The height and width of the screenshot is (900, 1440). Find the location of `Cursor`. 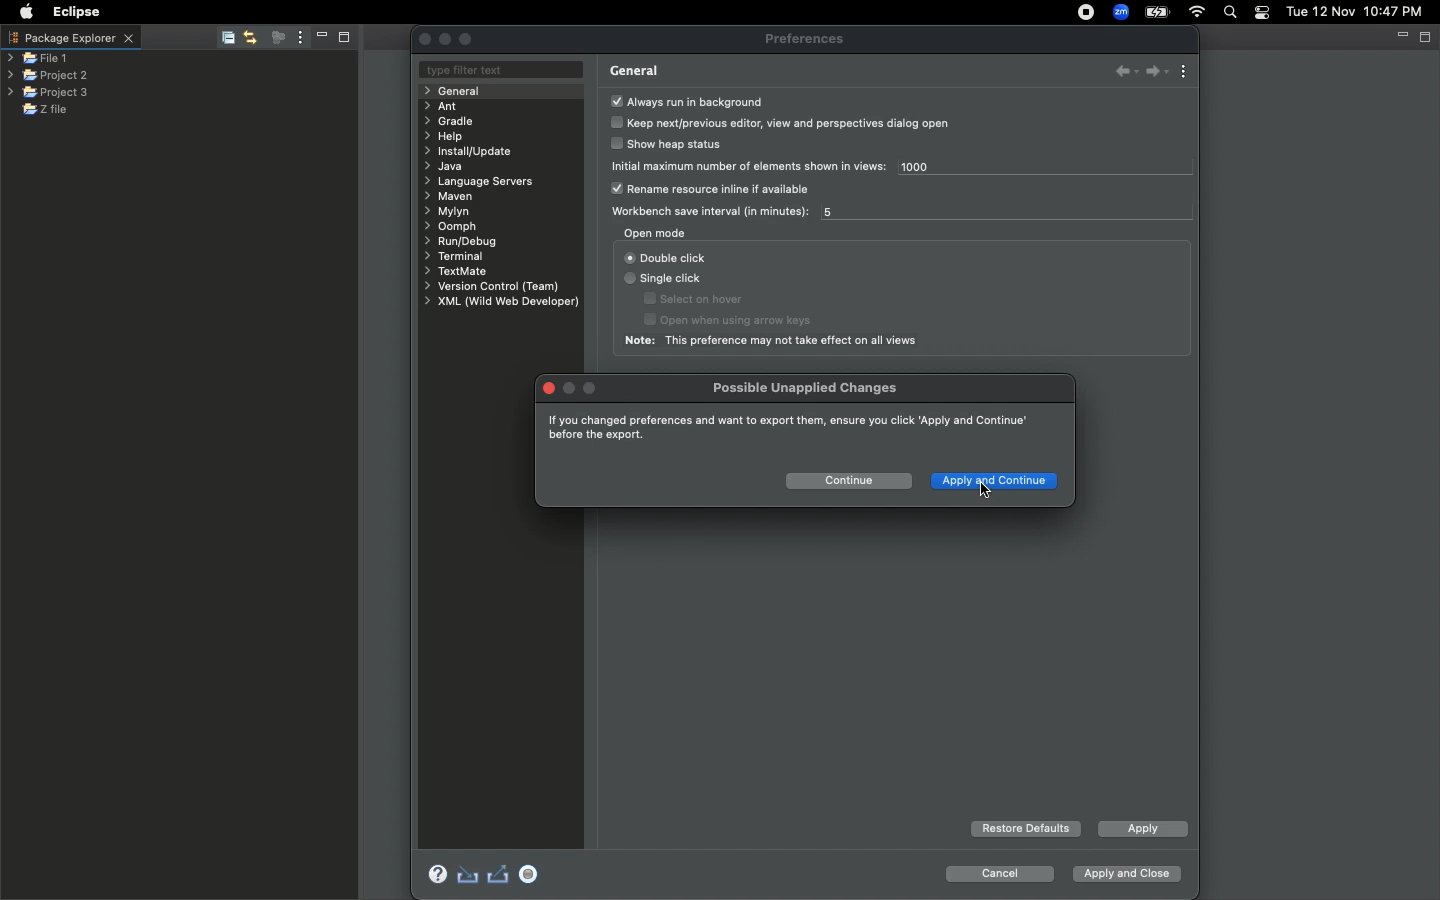

Cursor is located at coordinates (983, 490).